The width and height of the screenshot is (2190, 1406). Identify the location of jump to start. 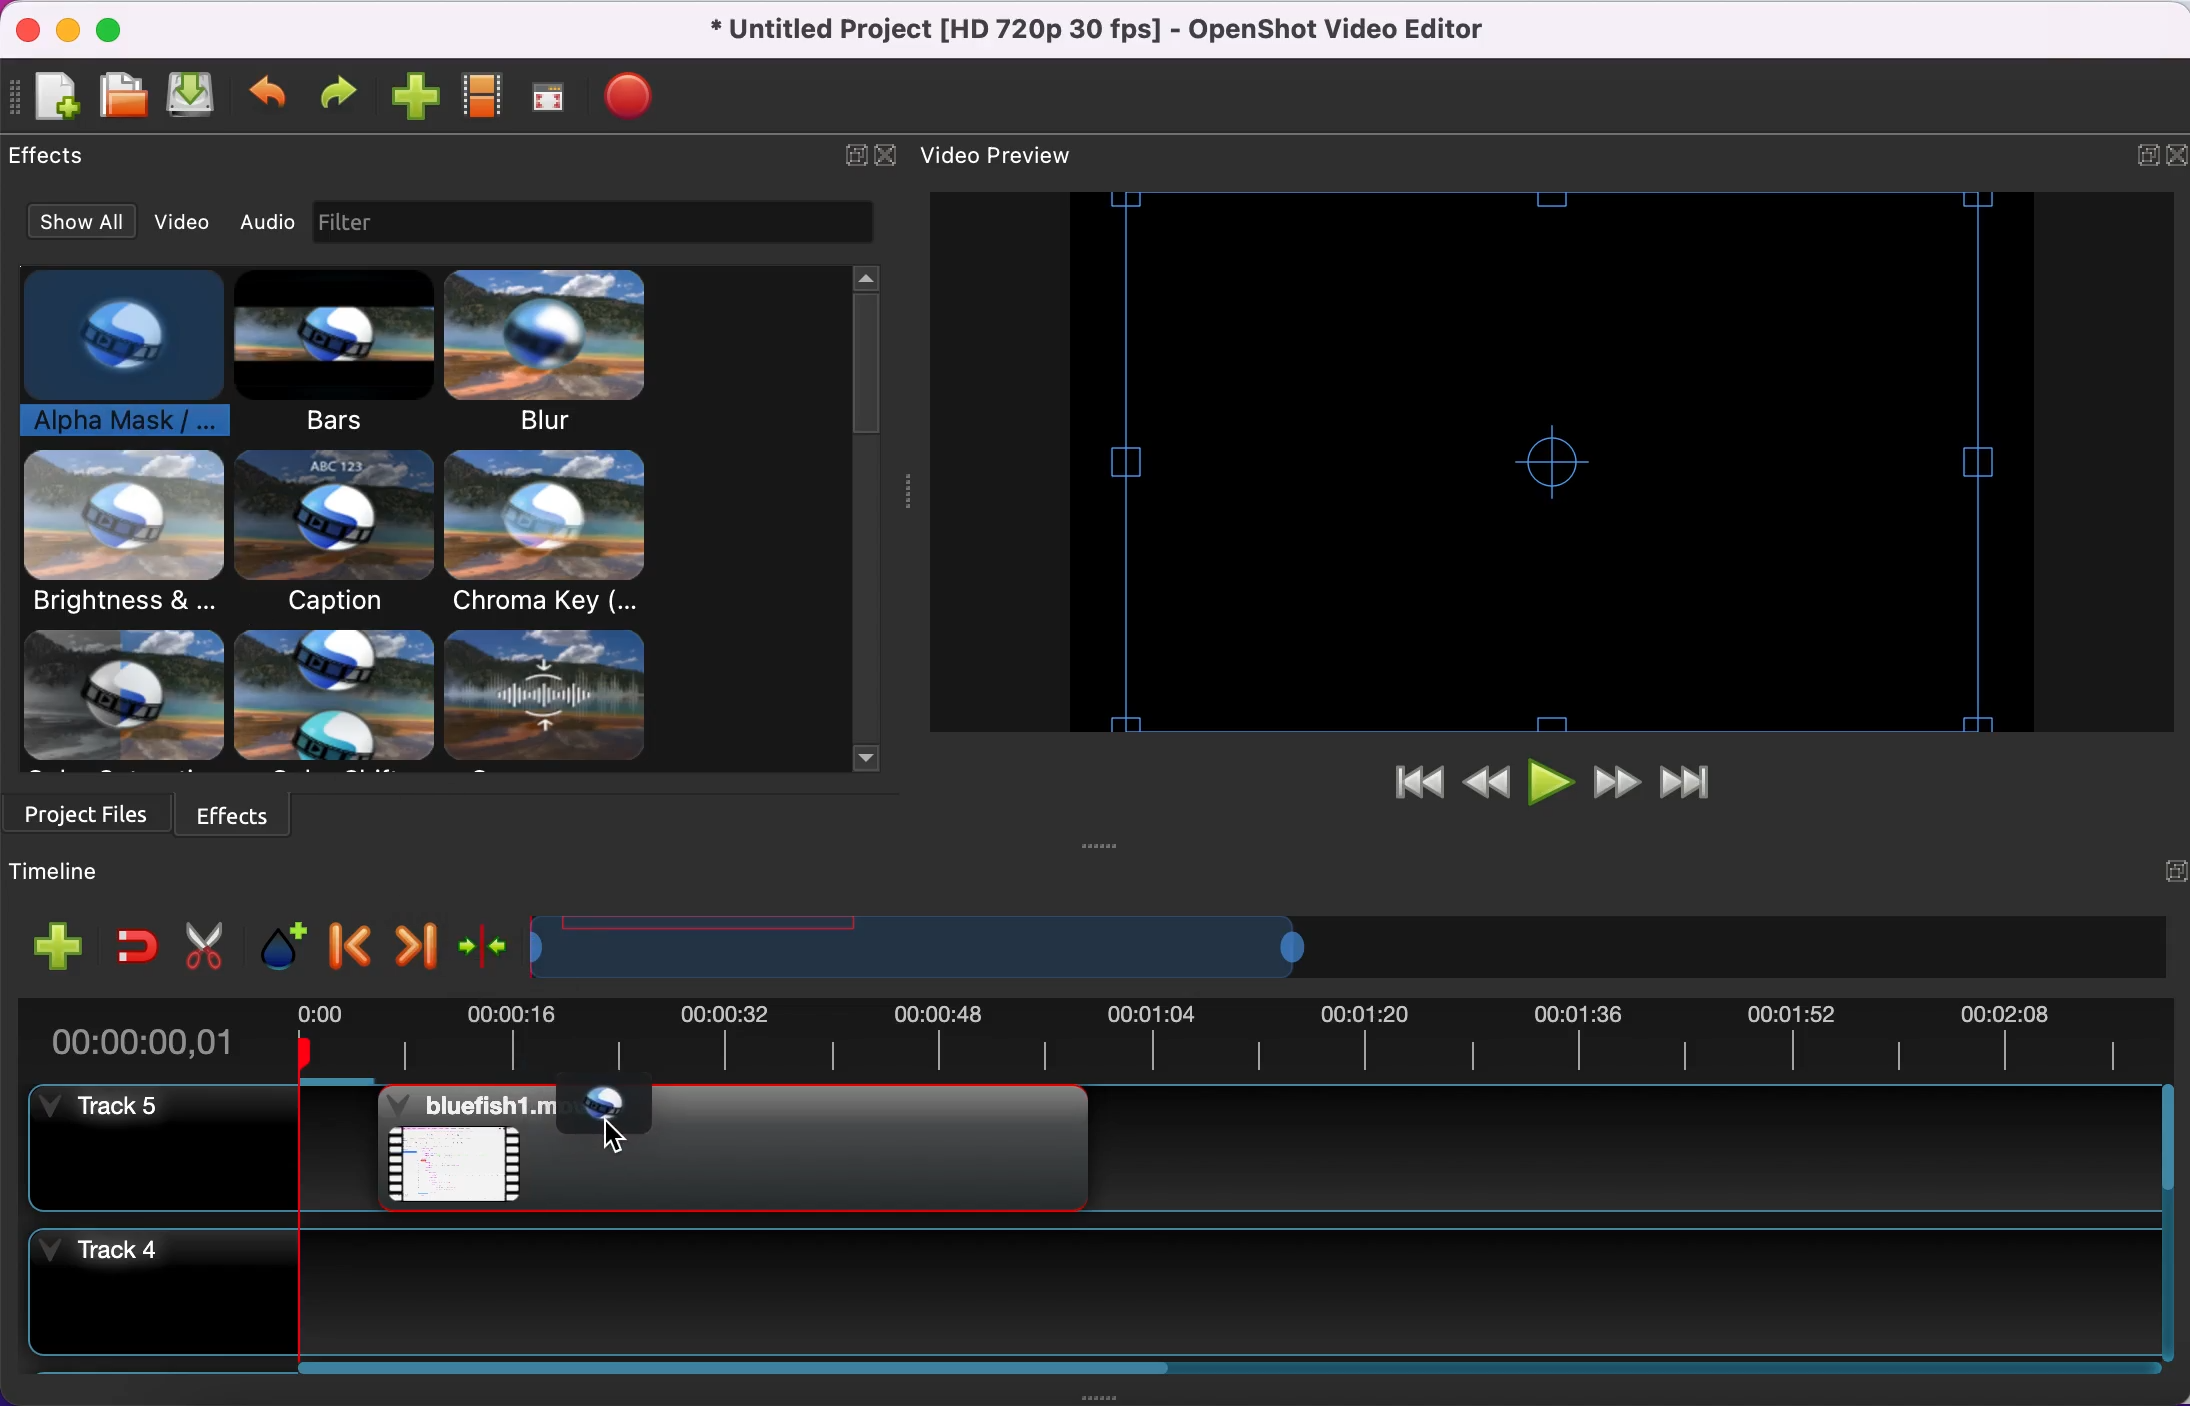
(1406, 786).